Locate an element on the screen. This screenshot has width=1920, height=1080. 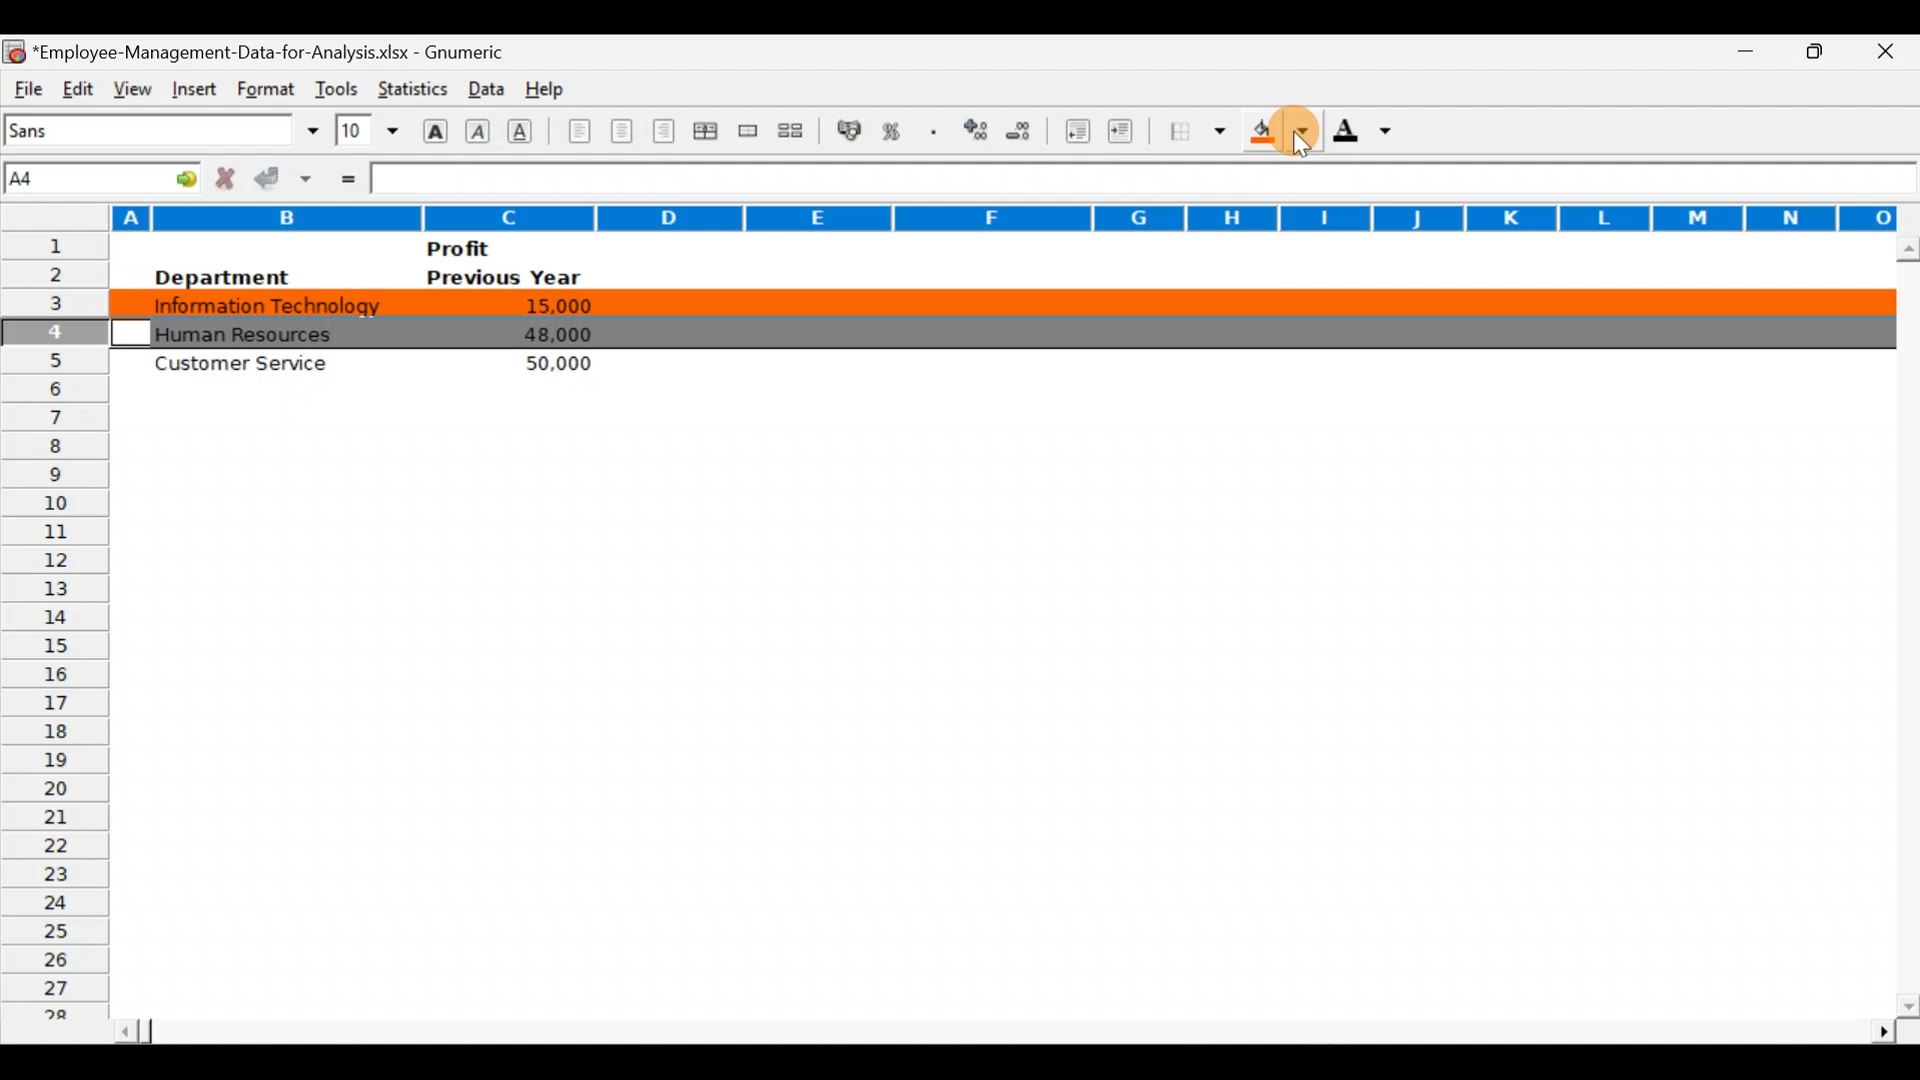
Increase decimals is located at coordinates (978, 129).